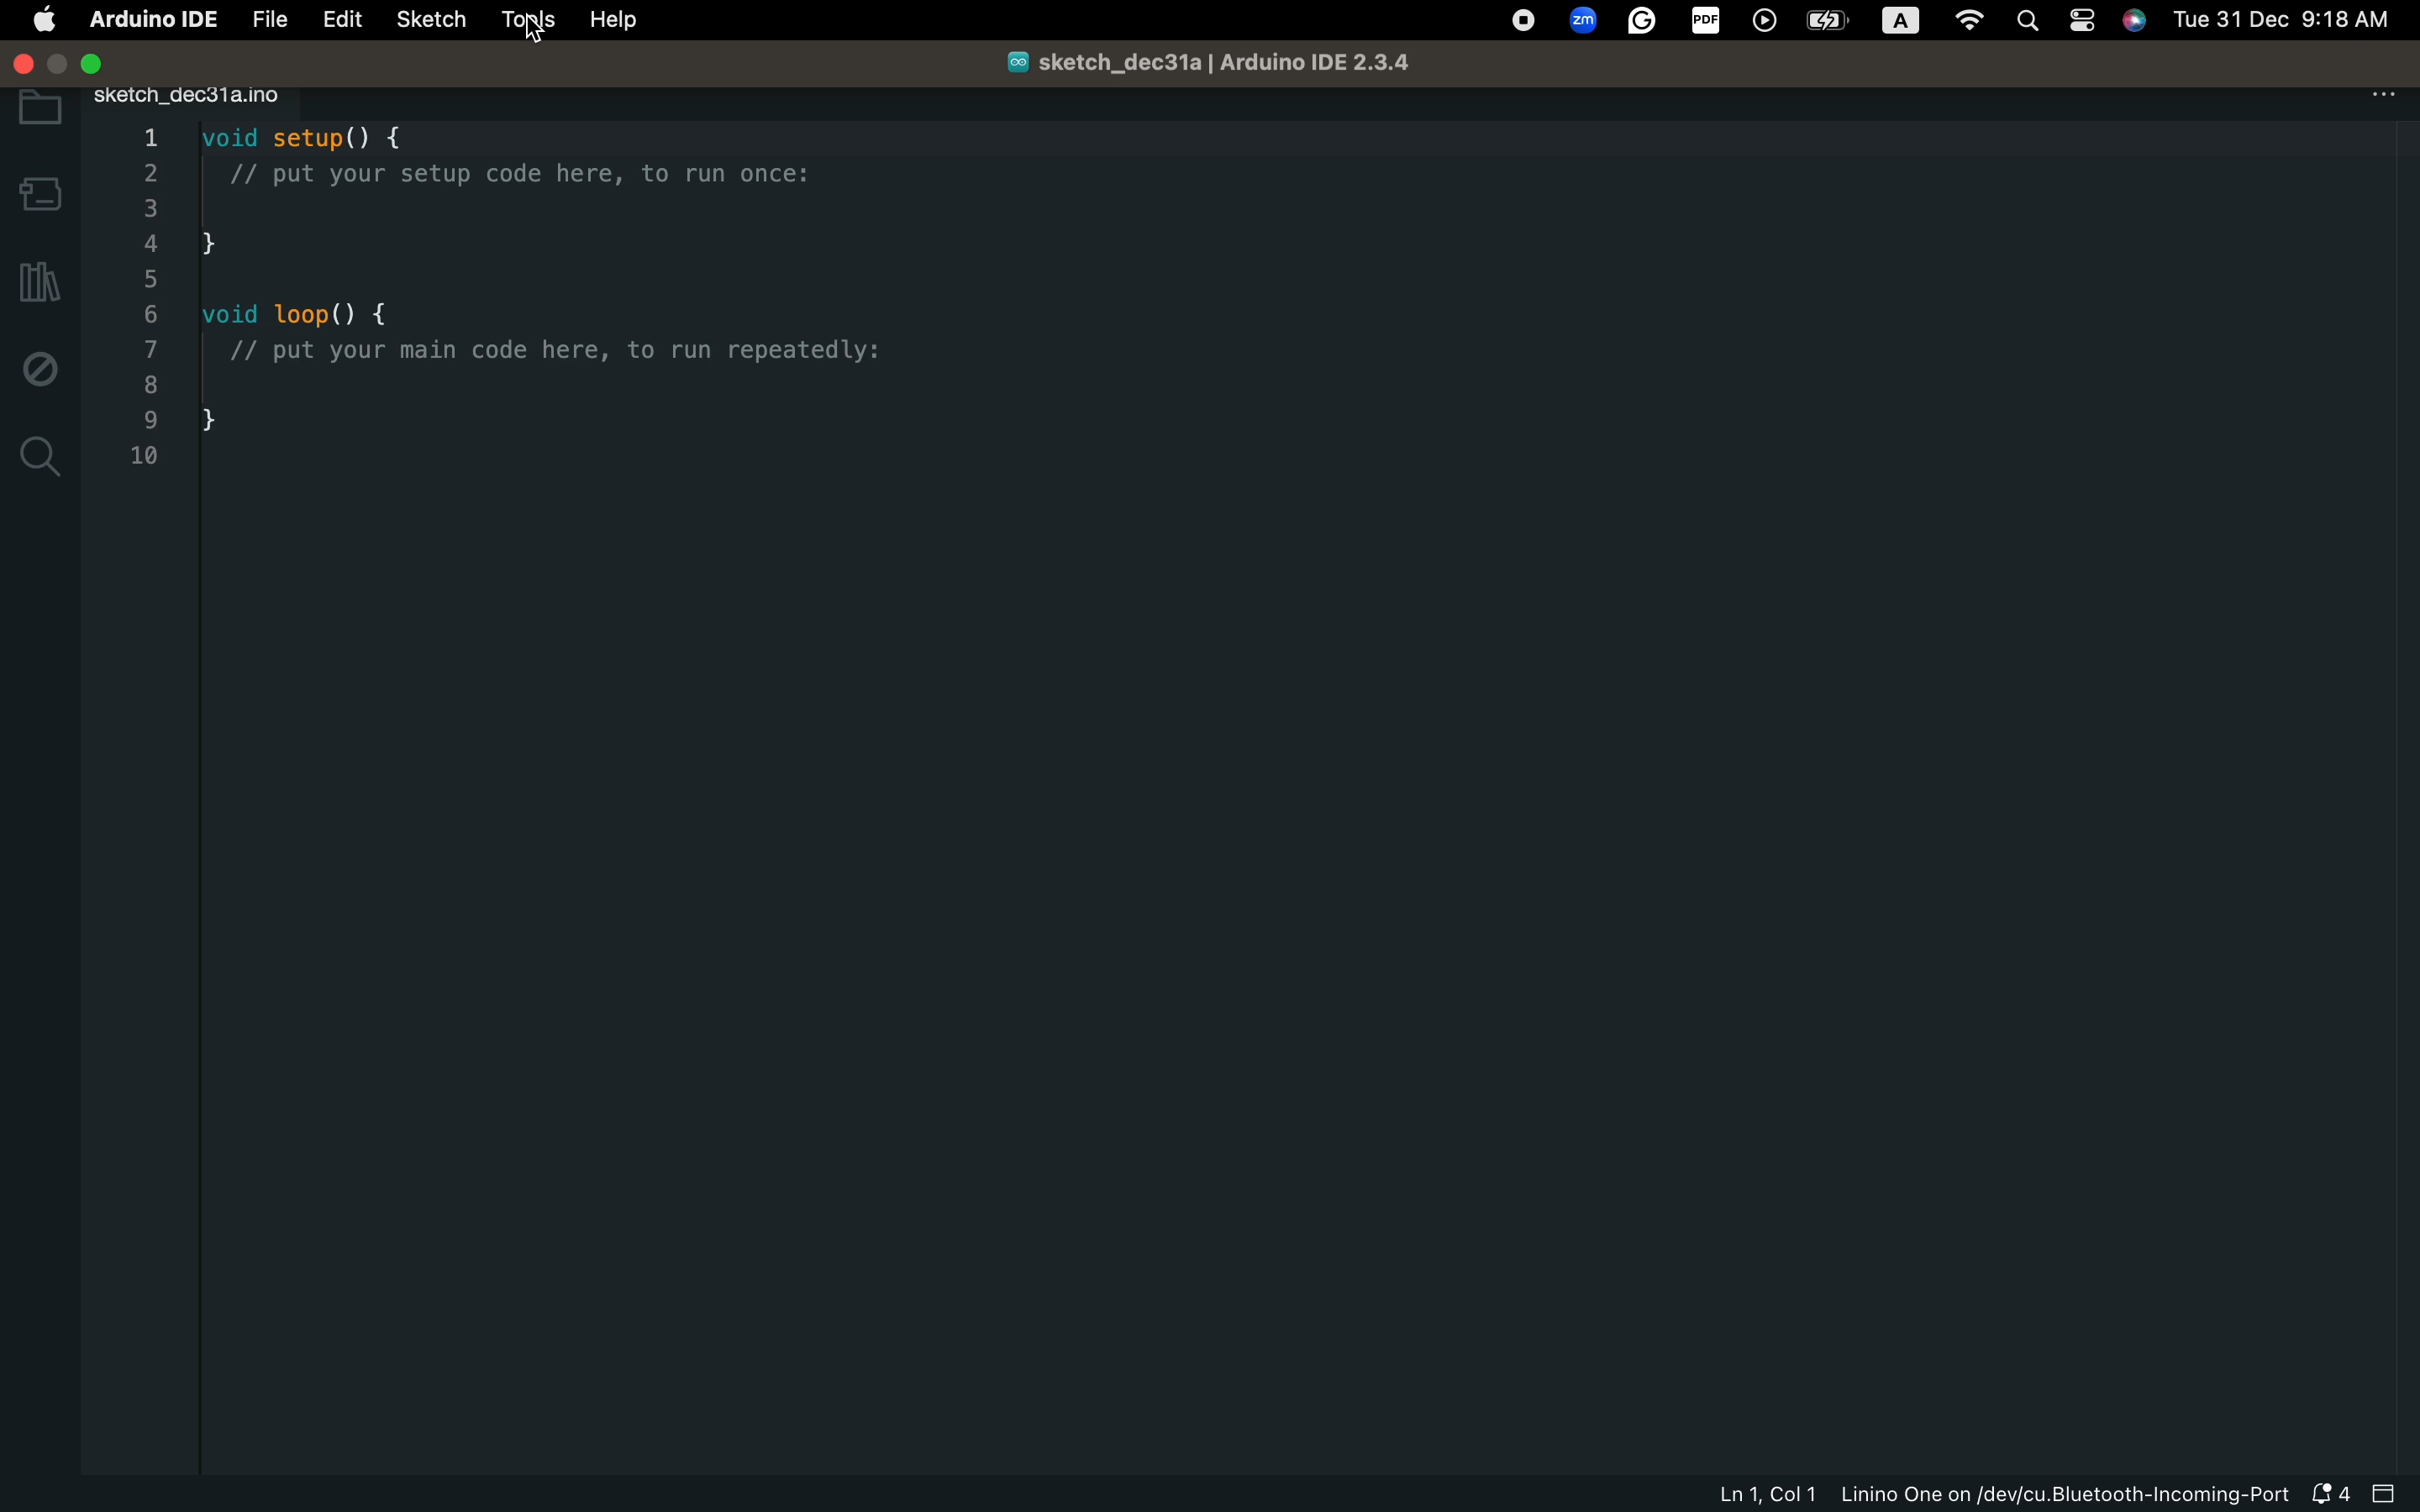 The image size is (2420, 1512). Describe the element at coordinates (1198, 62) in the screenshot. I see `file name` at that location.